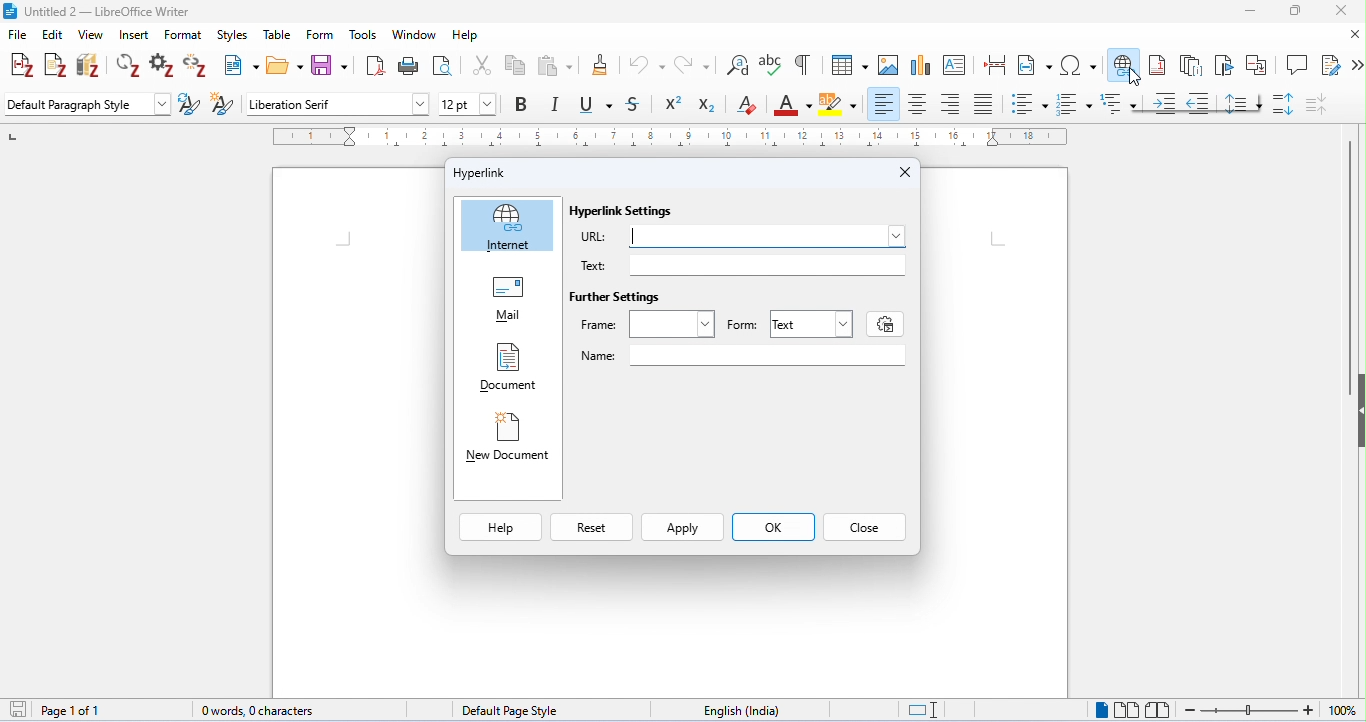 This screenshot has width=1366, height=722. Describe the element at coordinates (738, 65) in the screenshot. I see `find and replace` at that location.